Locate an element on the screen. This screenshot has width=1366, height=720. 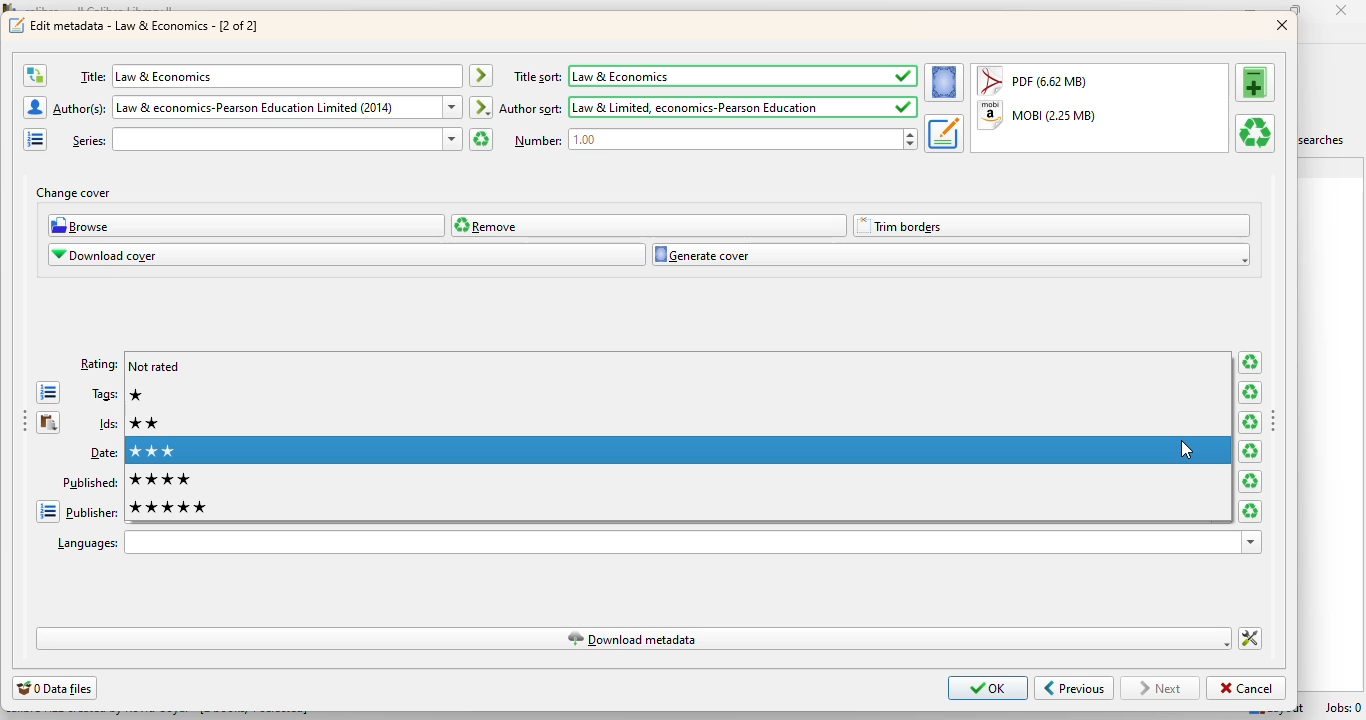
2 stars is located at coordinates (148, 424).